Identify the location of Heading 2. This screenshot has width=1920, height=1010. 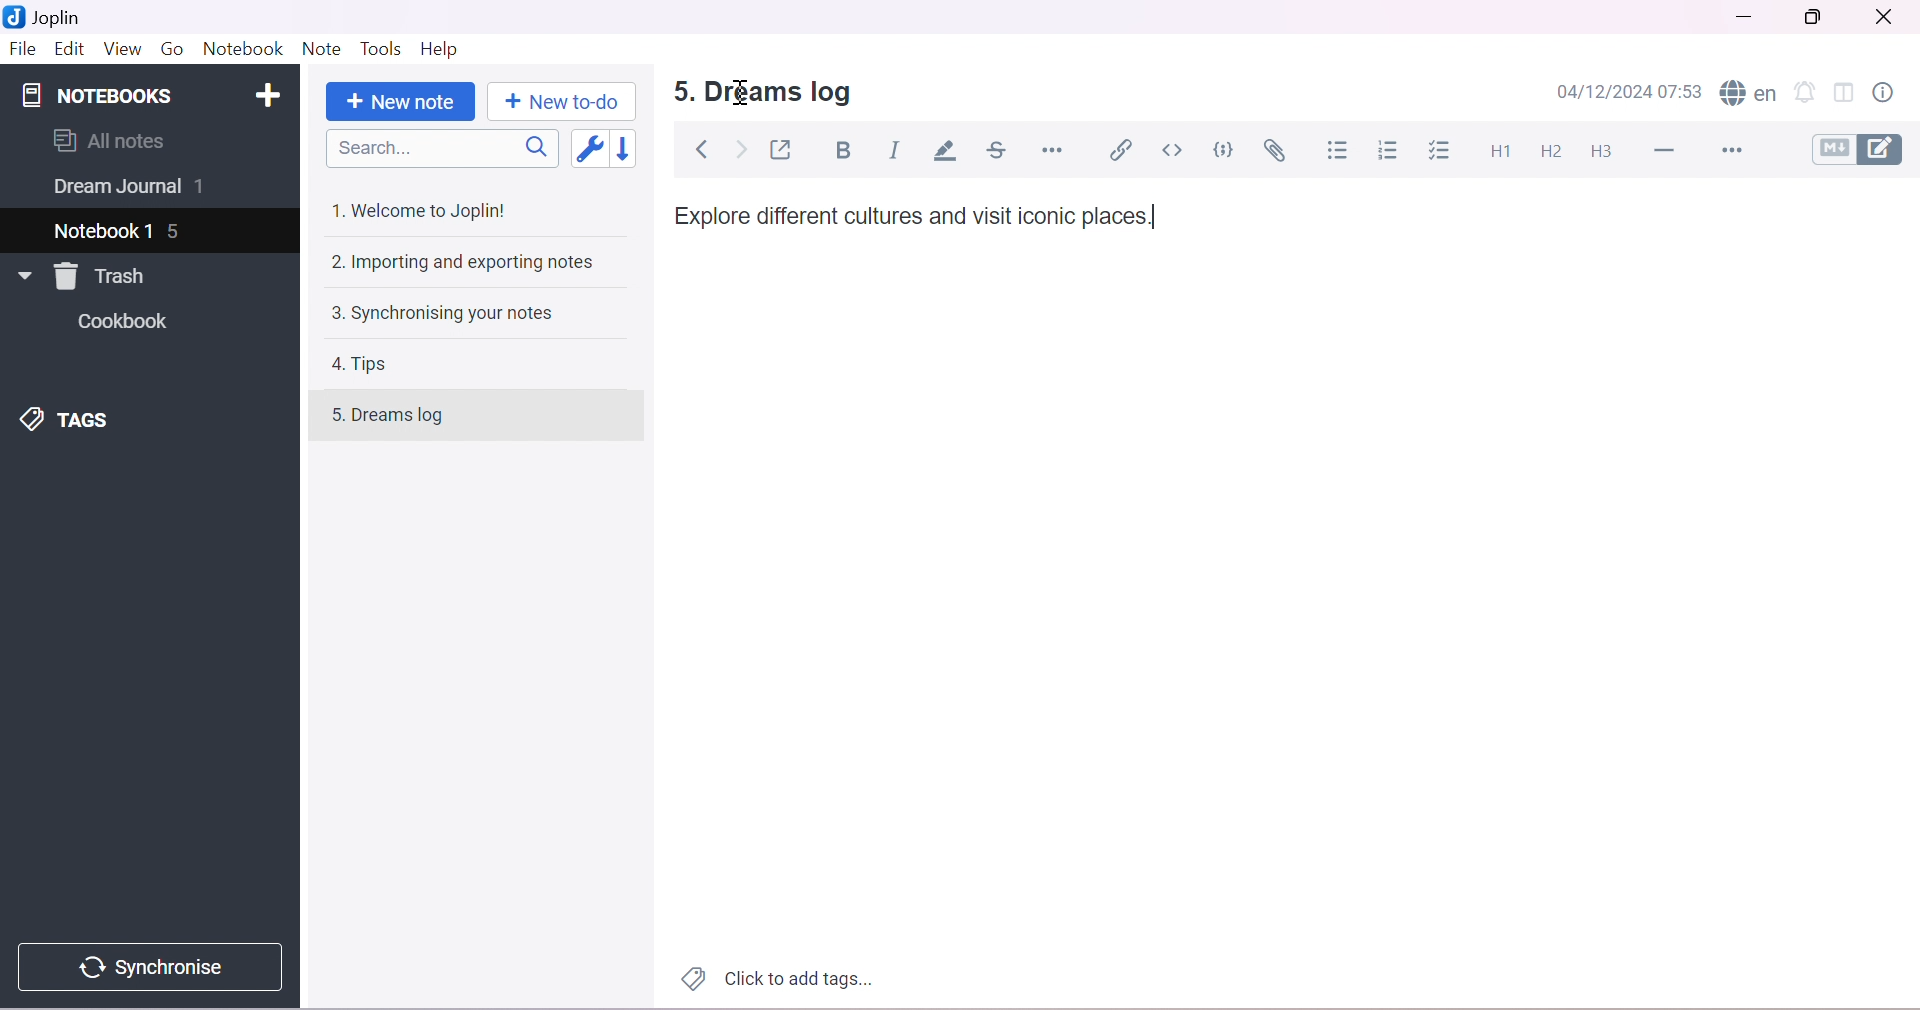
(1552, 152).